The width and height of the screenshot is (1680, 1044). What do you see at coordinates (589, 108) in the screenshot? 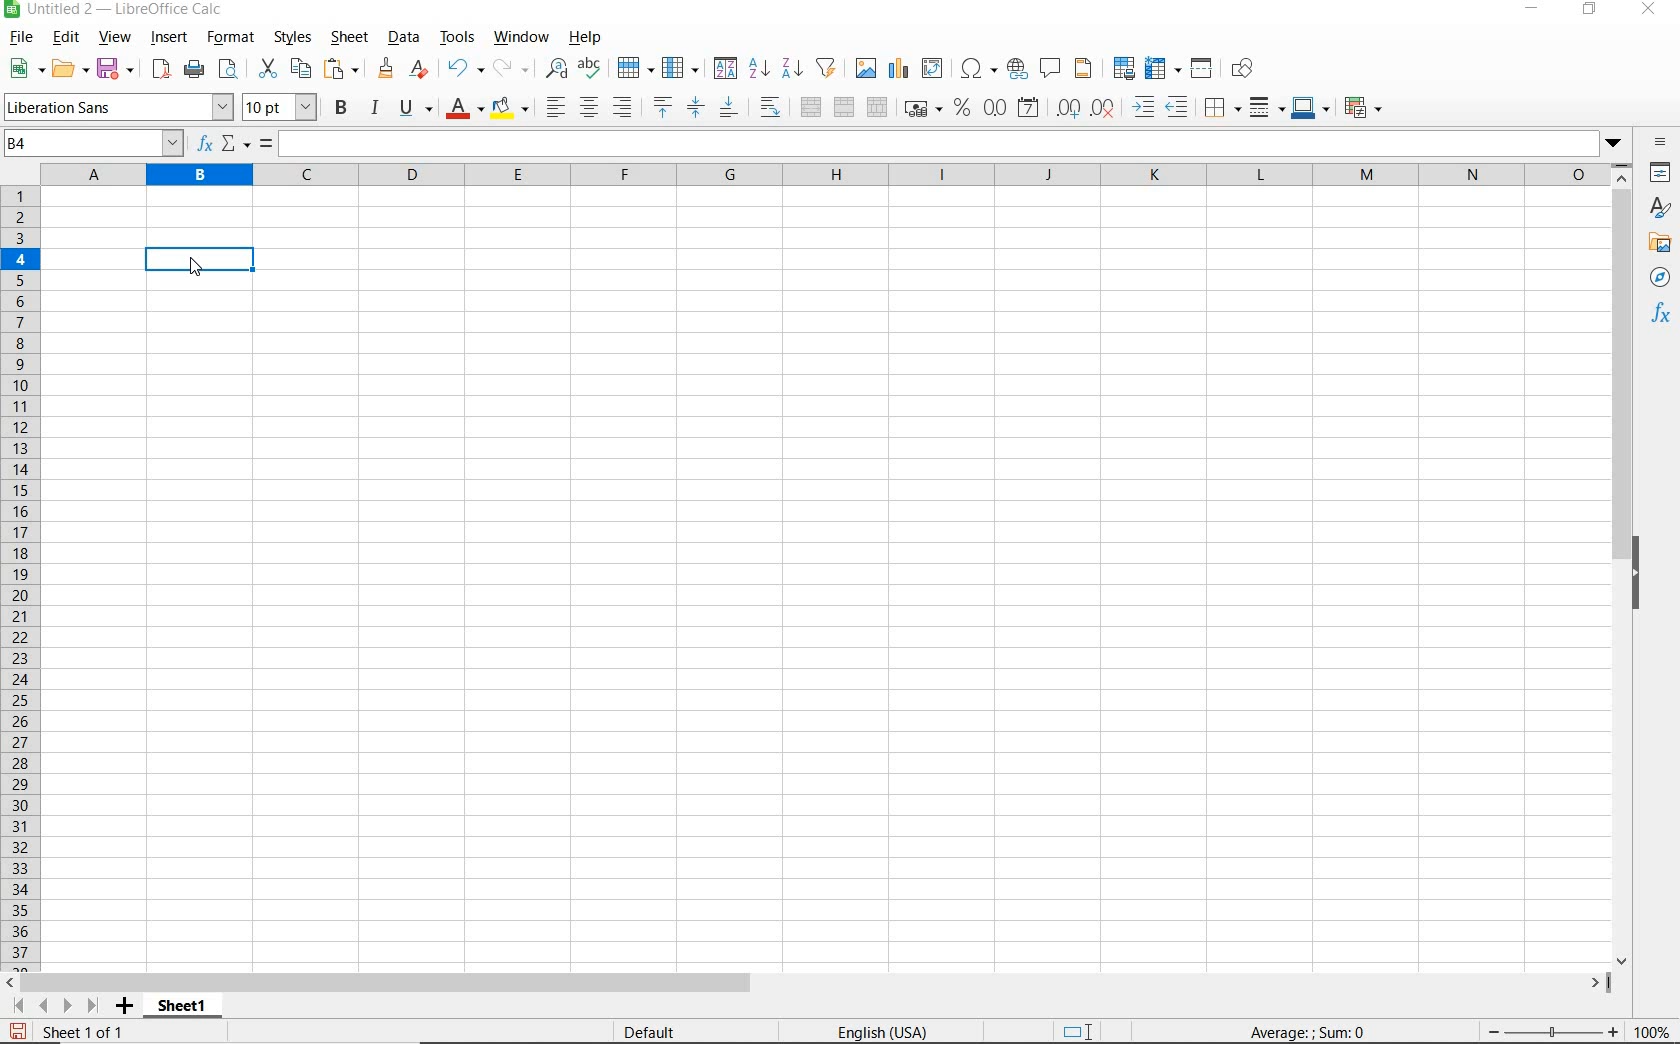
I see `align center` at bounding box center [589, 108].